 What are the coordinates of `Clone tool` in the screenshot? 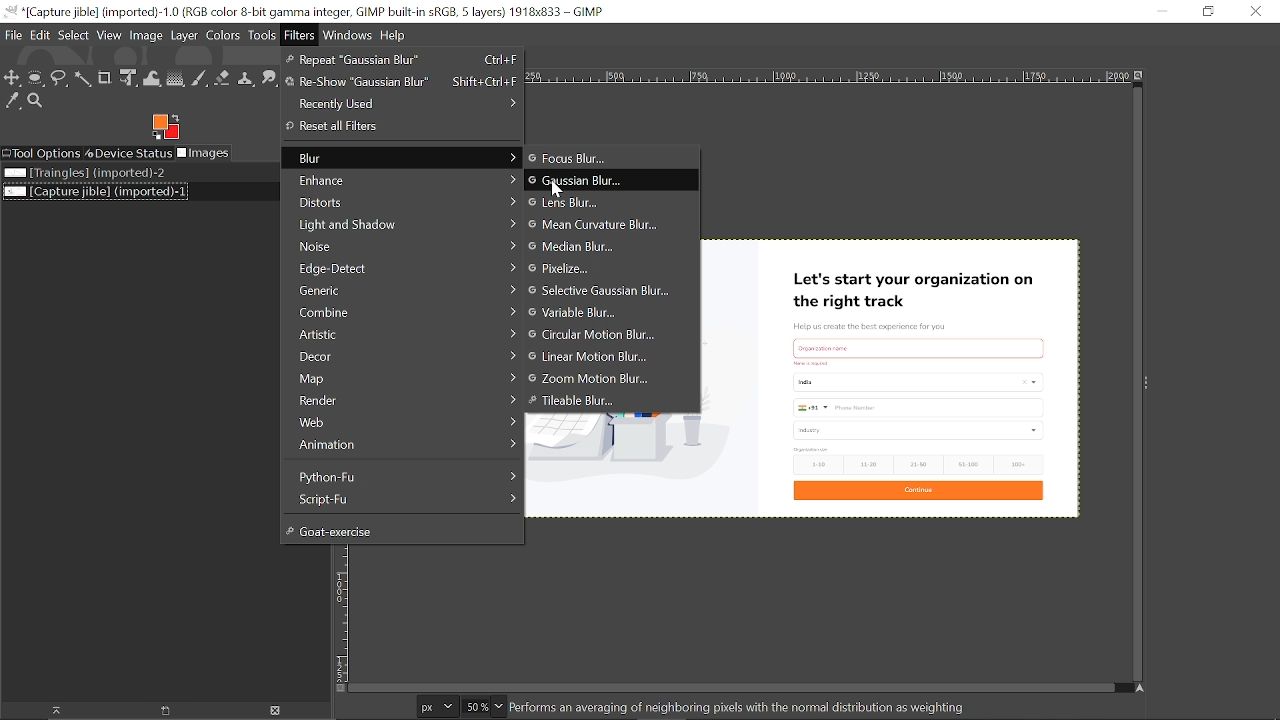 It's located at (247, 77).